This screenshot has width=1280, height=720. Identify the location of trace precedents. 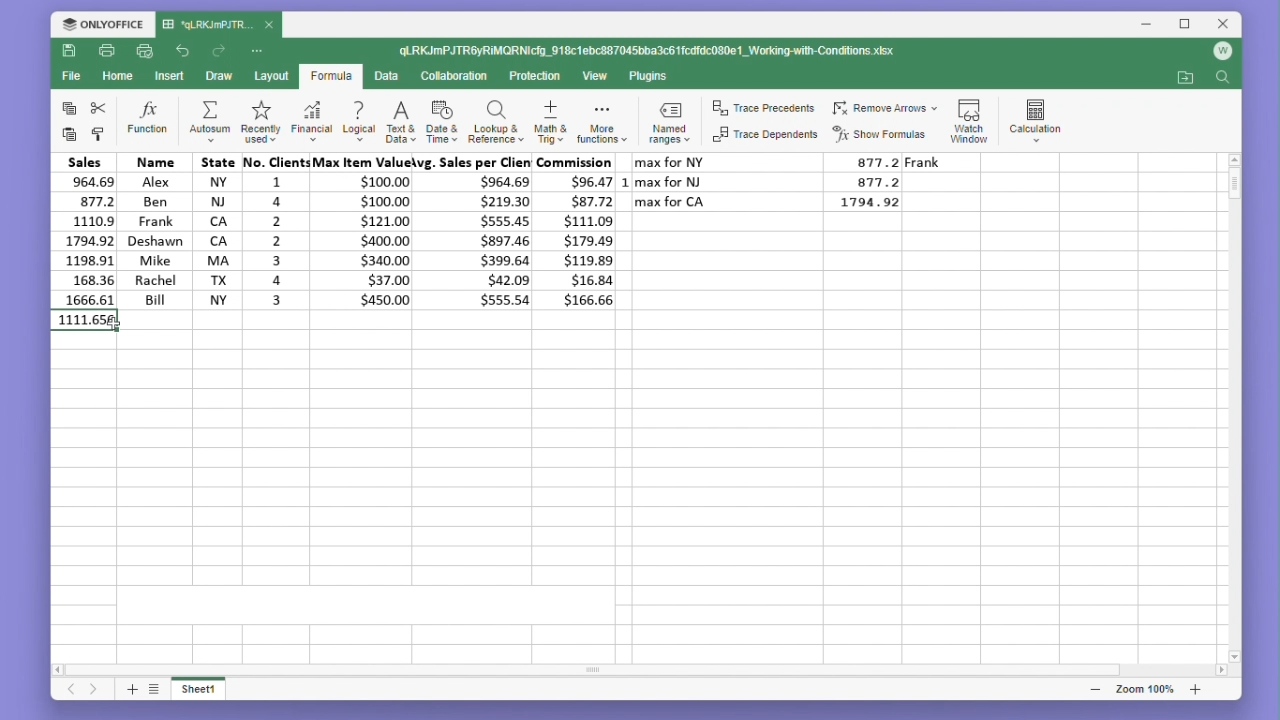
(766, 110).